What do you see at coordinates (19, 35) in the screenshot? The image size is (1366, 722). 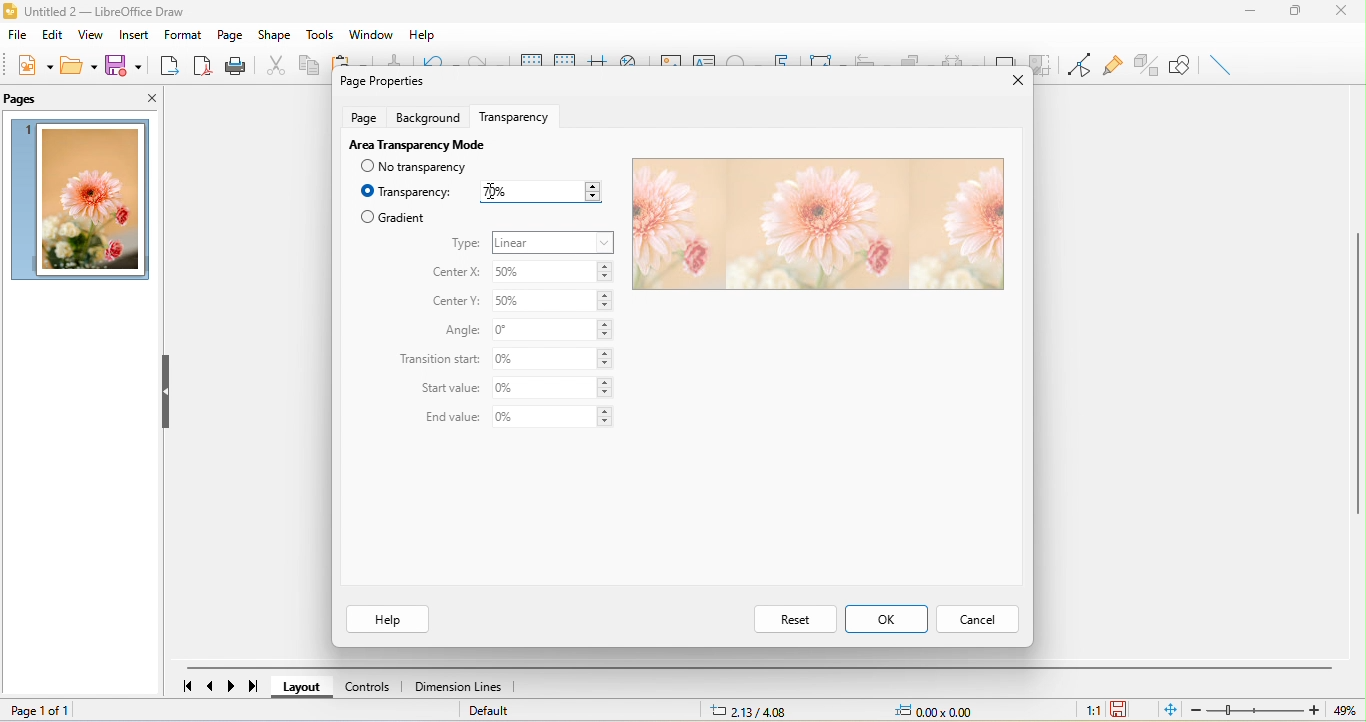 I see `file` at bounding box center [19, 35].